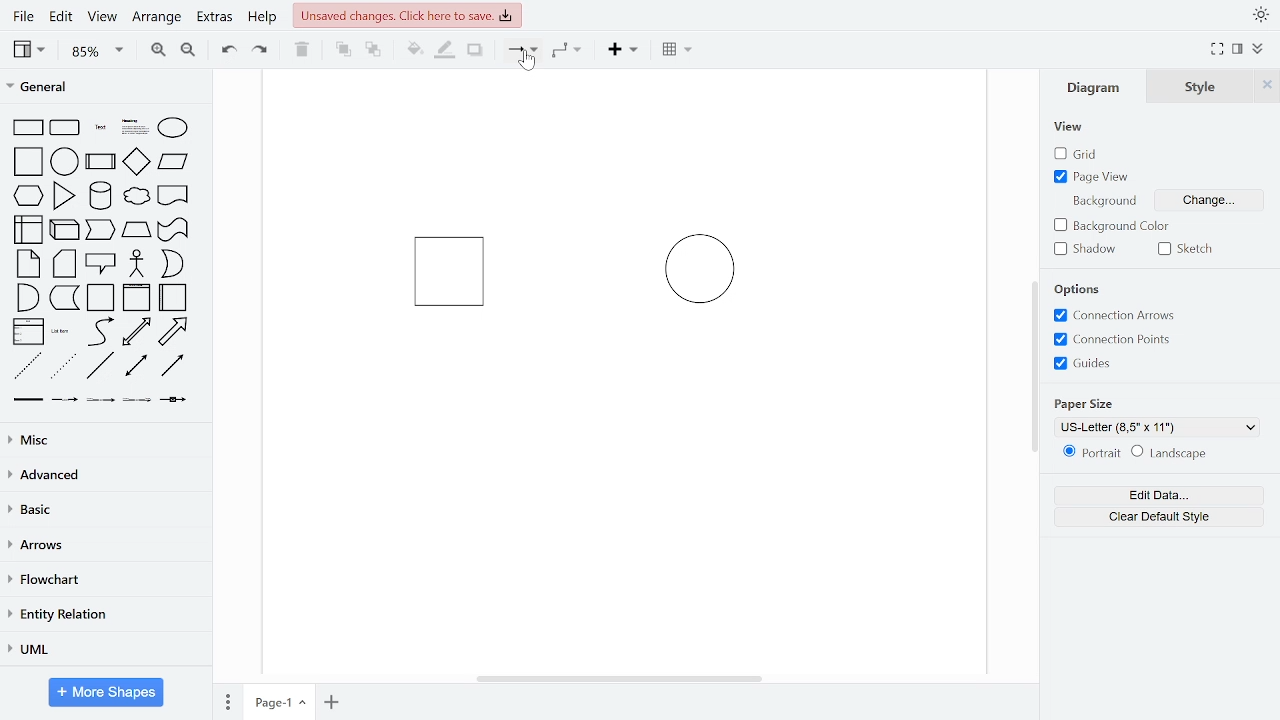 The image size is (1280, 720). Describe the element at coordinates (138, 265) in the screenshot. I see `actor` at that location.